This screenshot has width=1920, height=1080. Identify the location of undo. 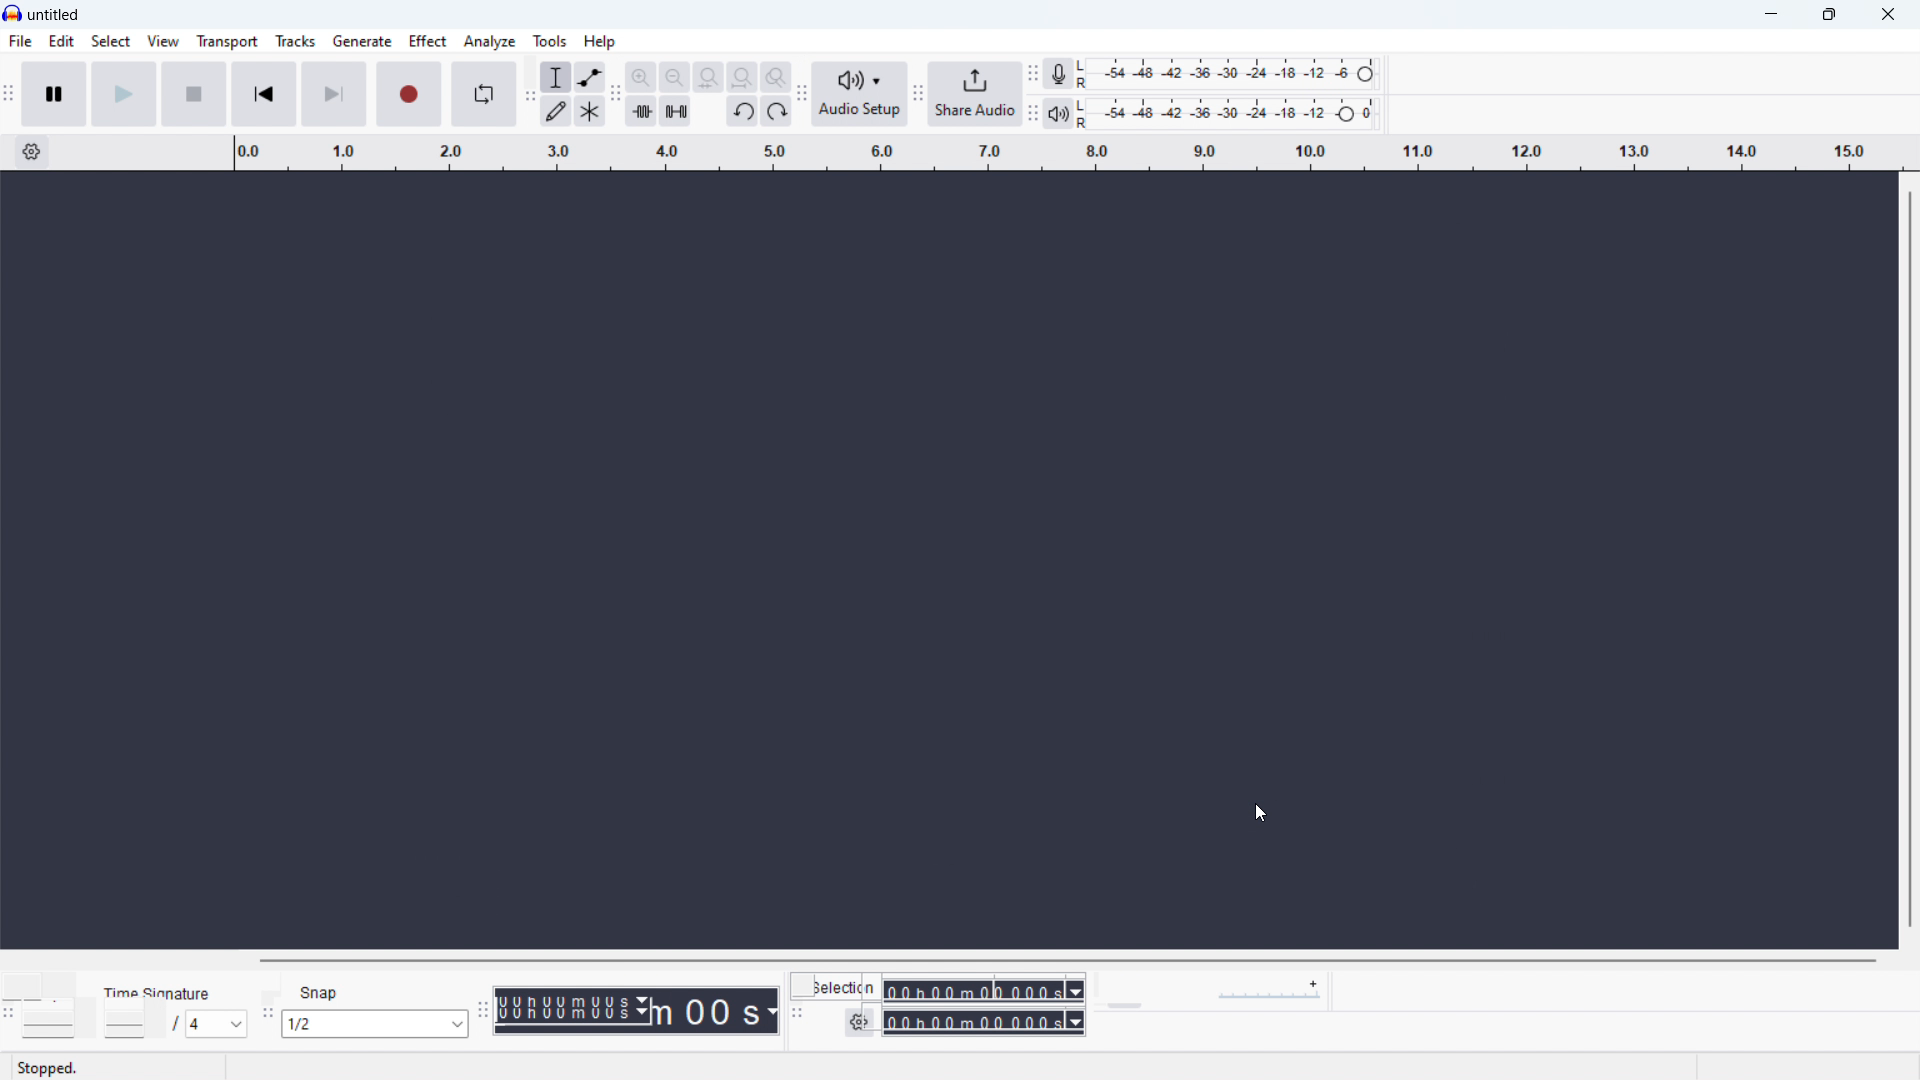
(743, 112).